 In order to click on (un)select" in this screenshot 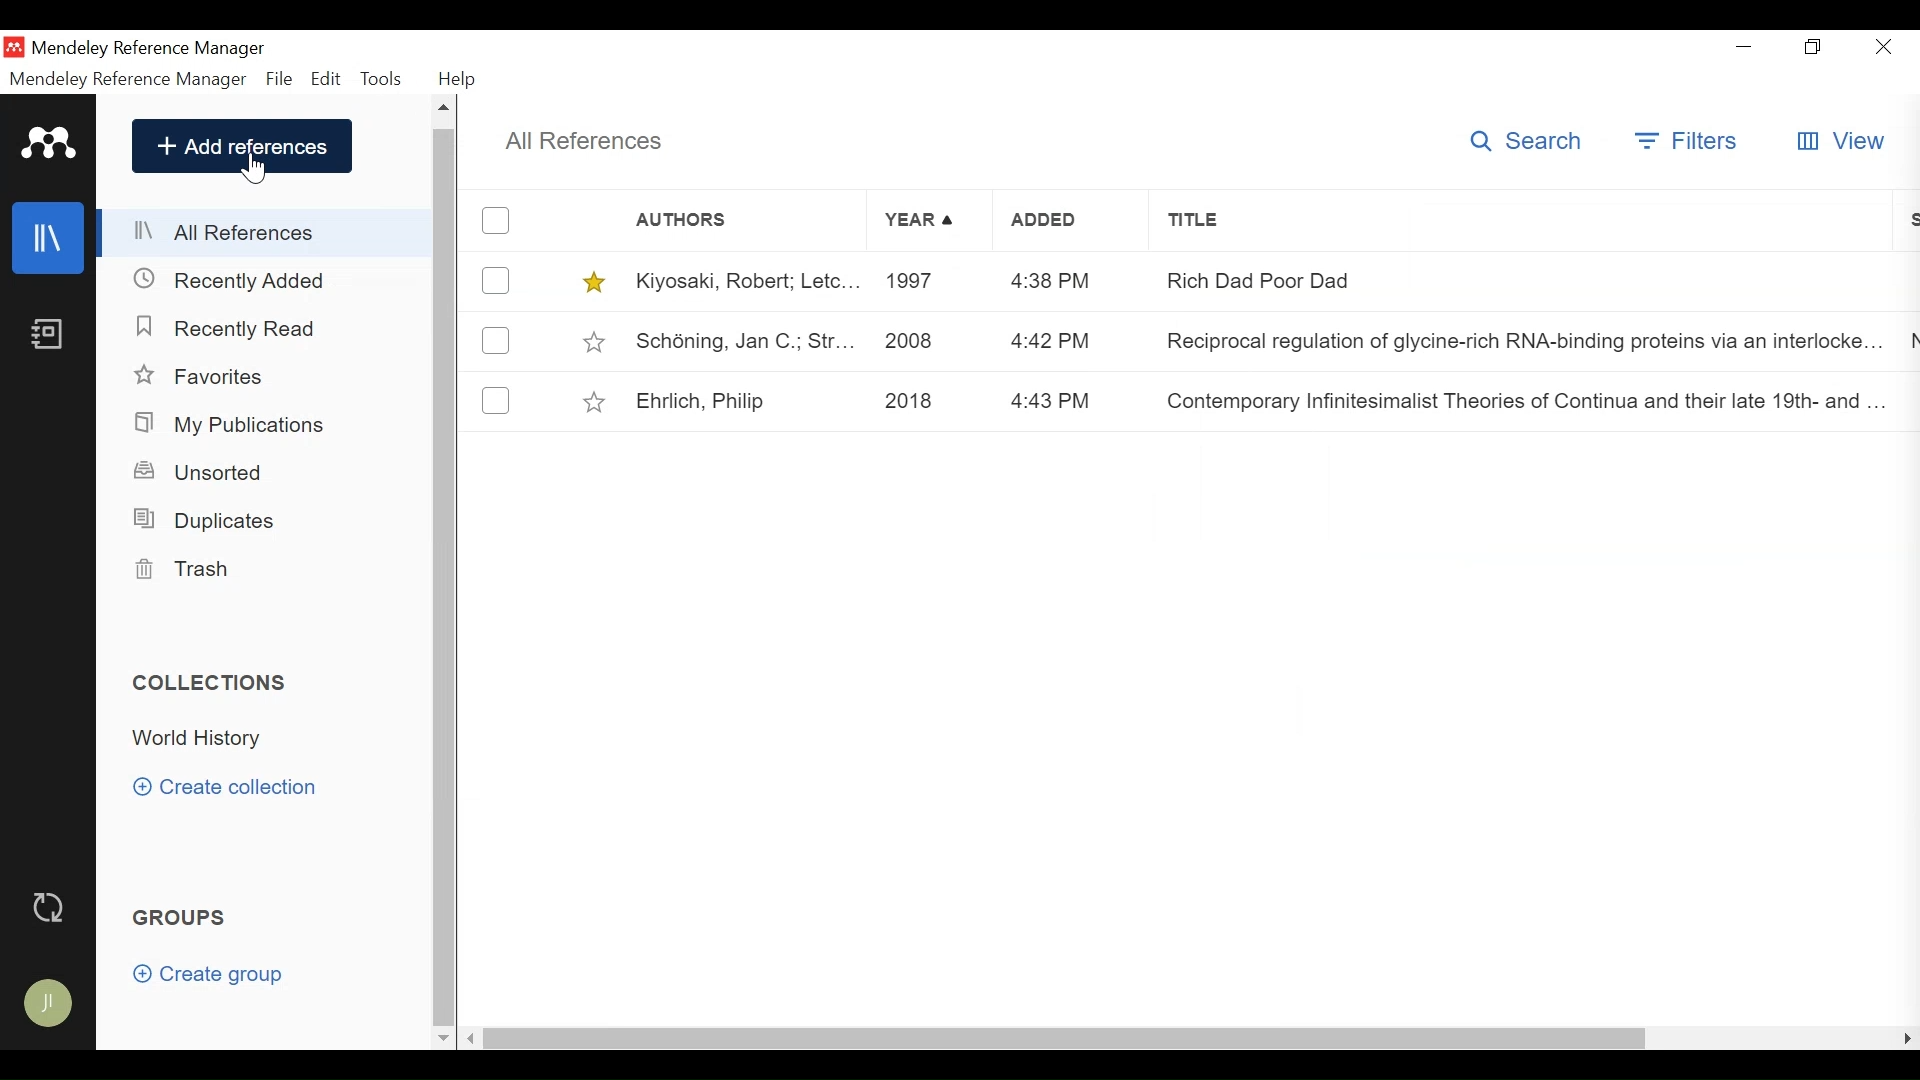, I will do `click(495, 280)`.